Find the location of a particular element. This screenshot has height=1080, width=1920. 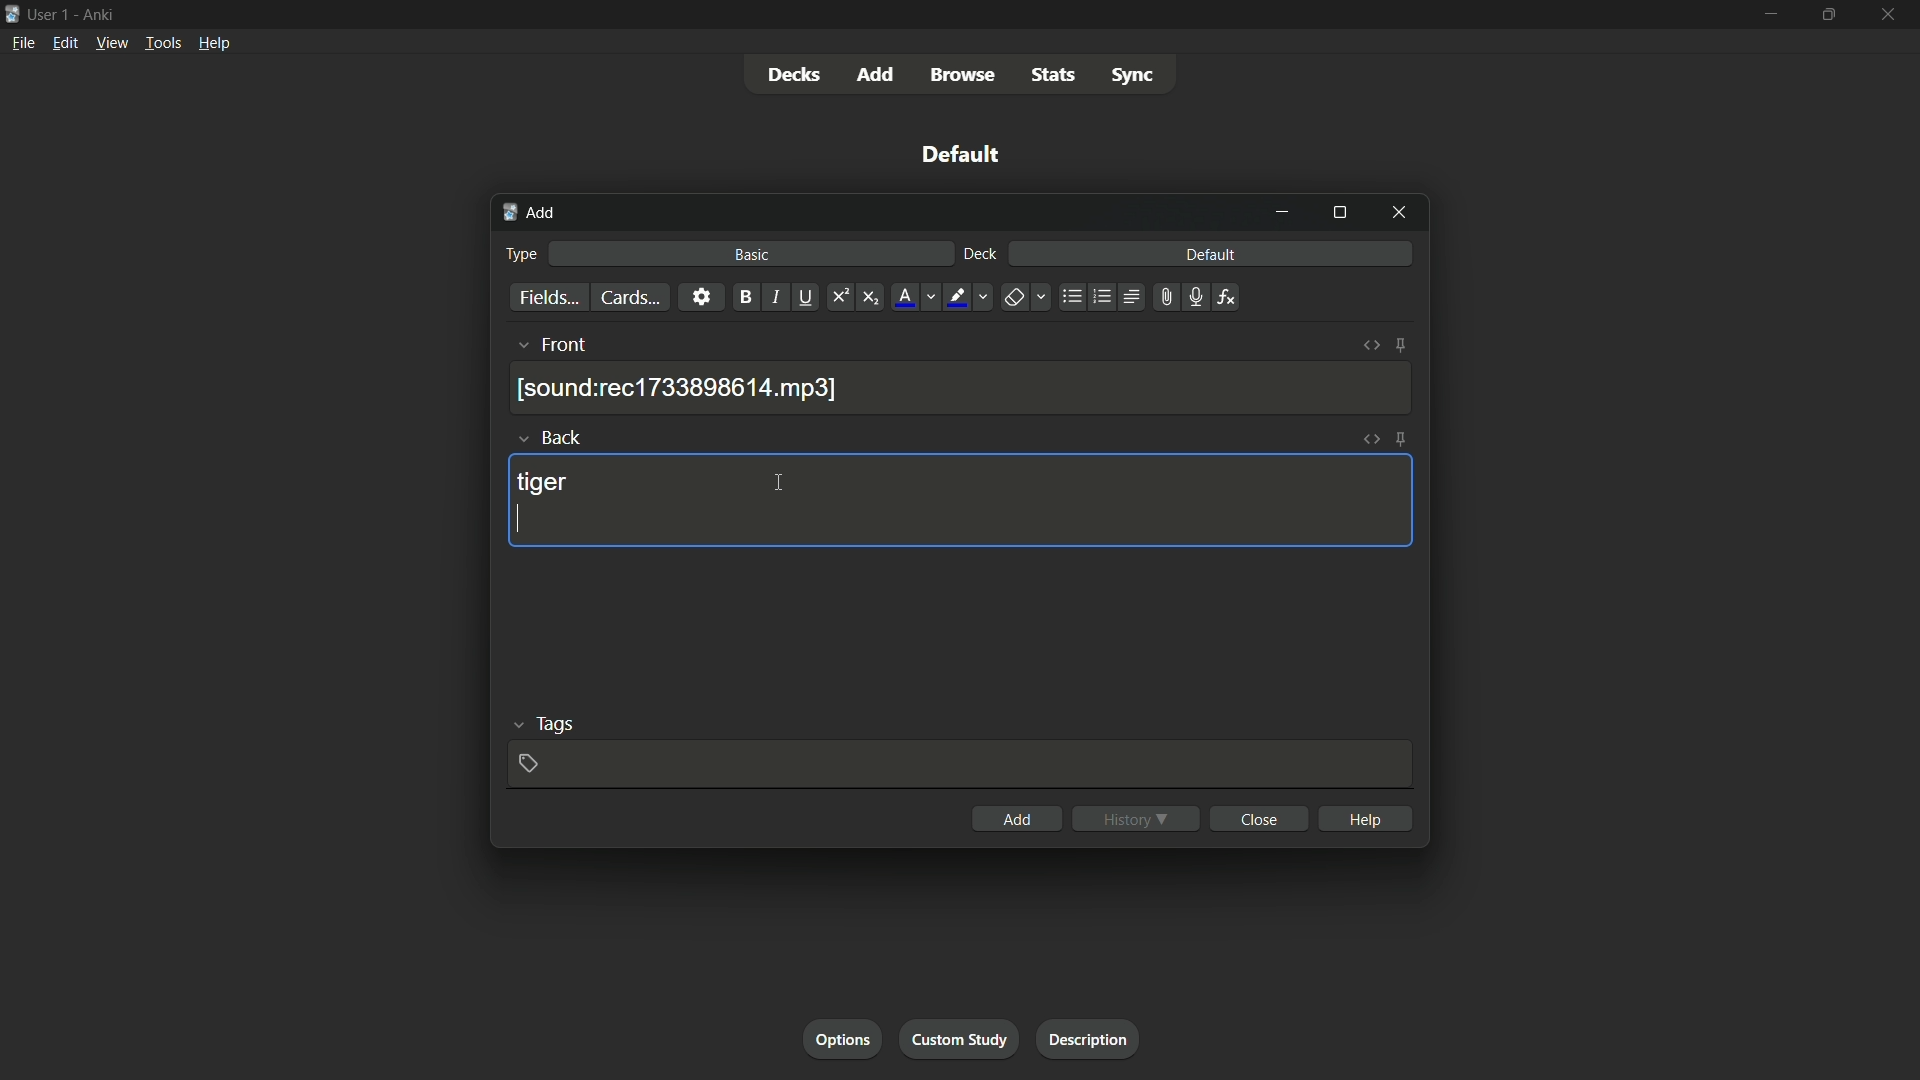

bold is located at coordinates (742, 297).